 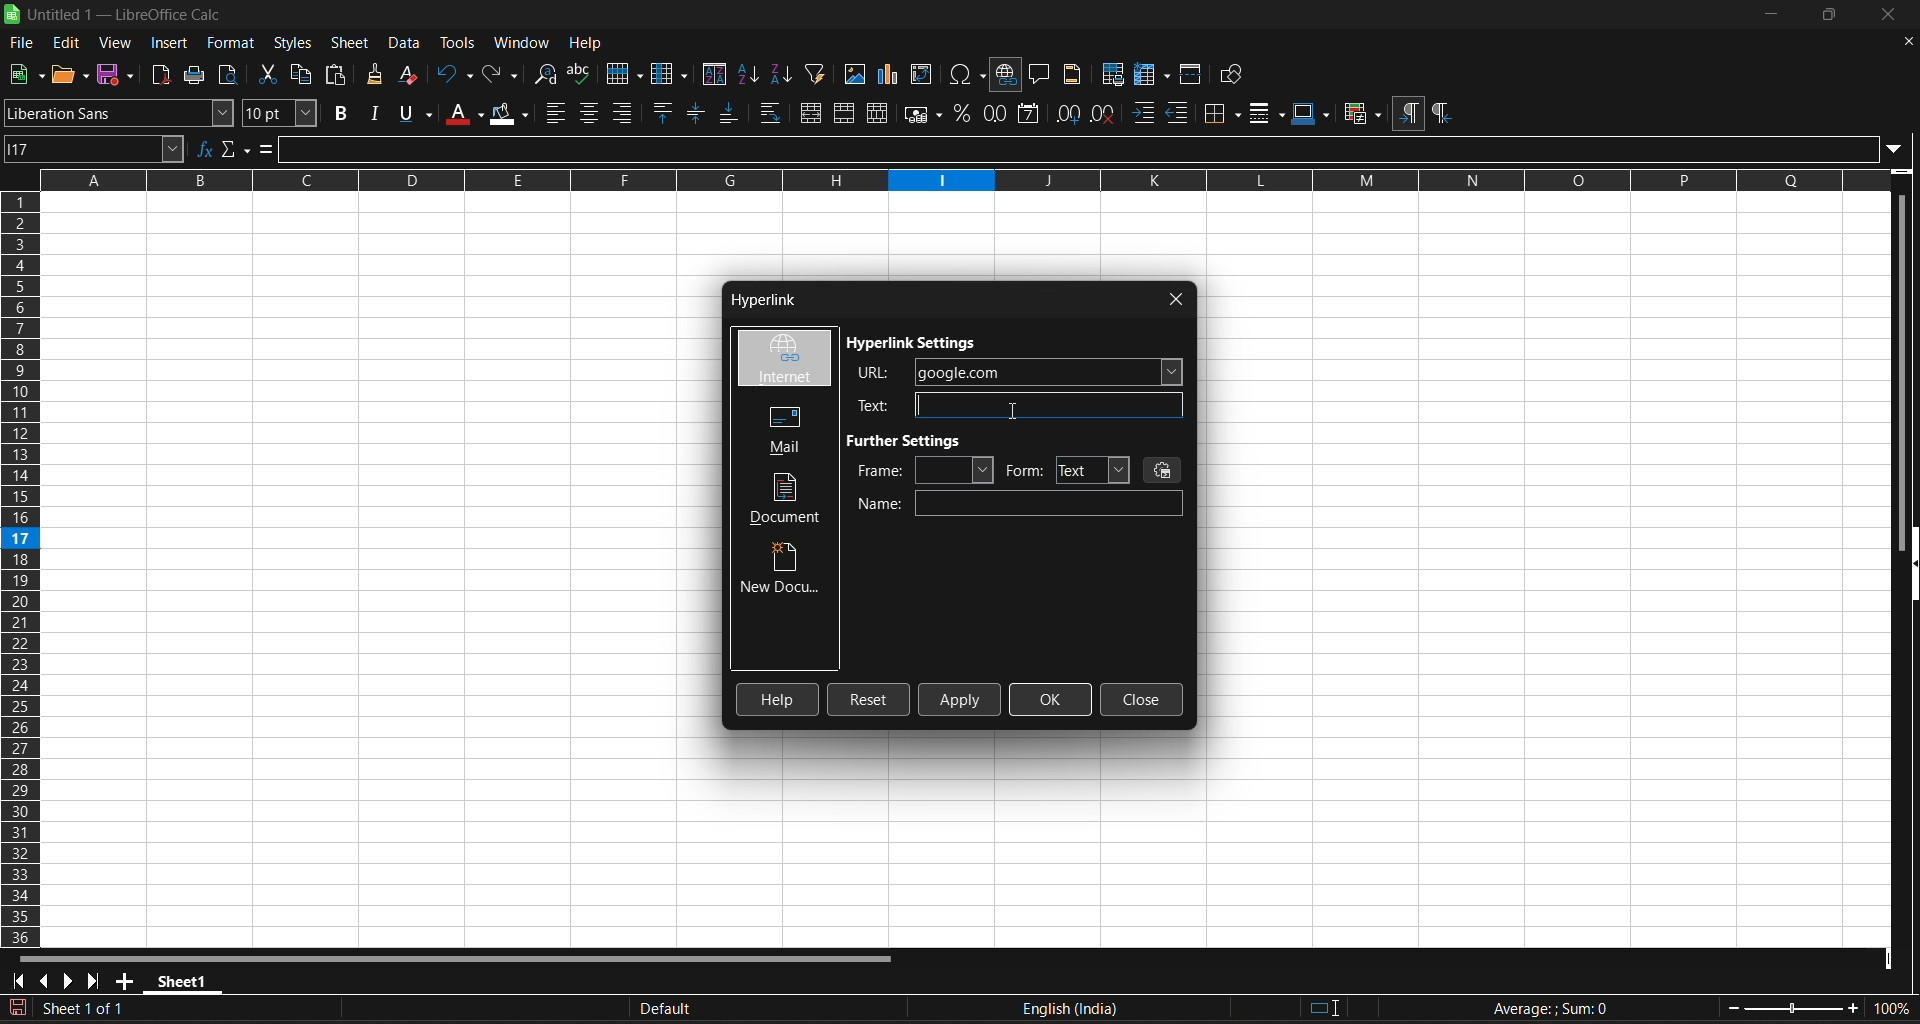 What do you see at coordinates (1112, 73) in the screenshot?
I see `define print area` at bounding box center [1112, 73].